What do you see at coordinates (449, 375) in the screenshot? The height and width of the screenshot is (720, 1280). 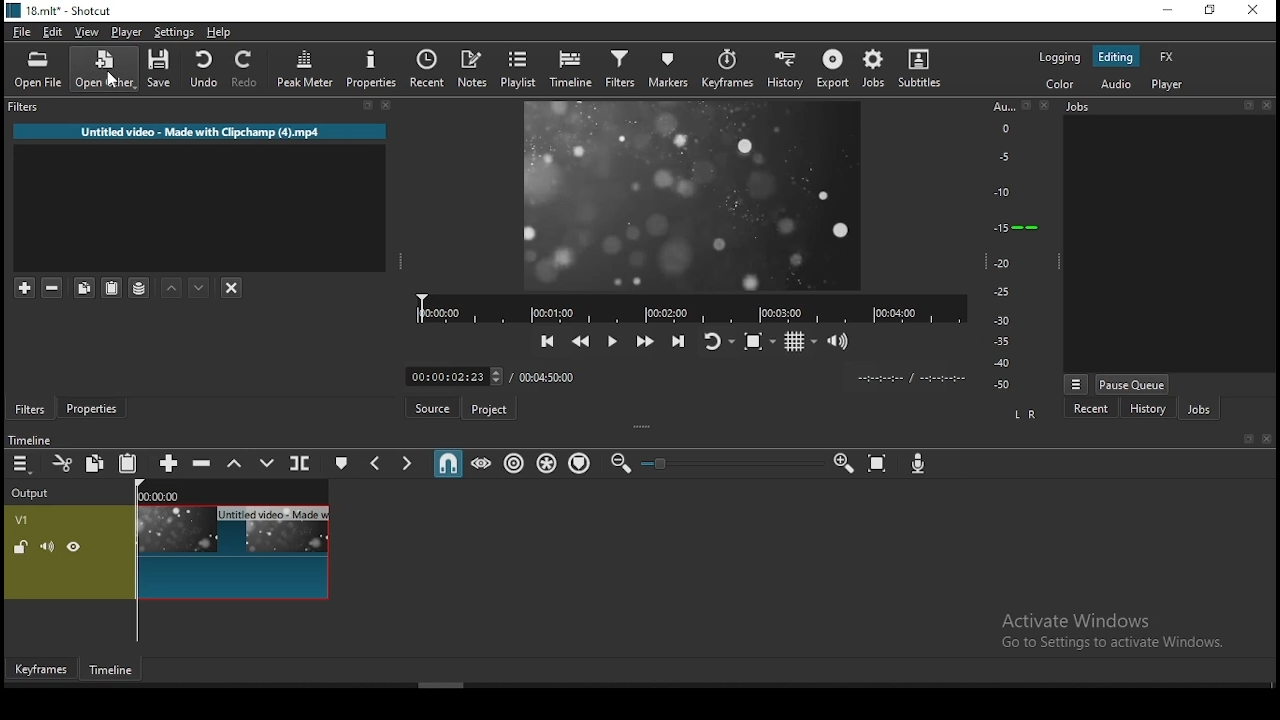 I see `elapsed time` at bounding box center [449, 375].